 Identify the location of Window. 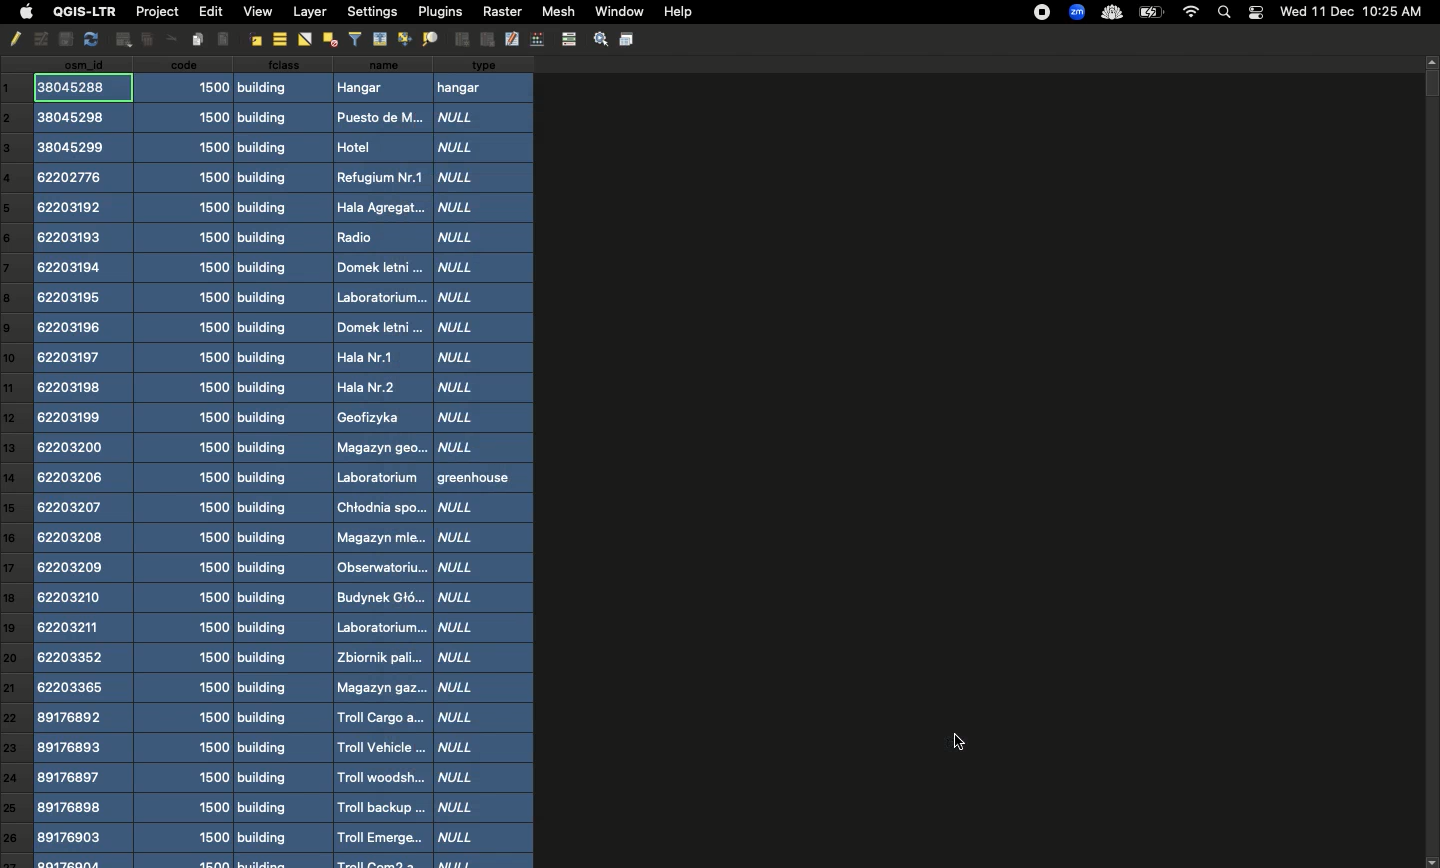
(616, 10).